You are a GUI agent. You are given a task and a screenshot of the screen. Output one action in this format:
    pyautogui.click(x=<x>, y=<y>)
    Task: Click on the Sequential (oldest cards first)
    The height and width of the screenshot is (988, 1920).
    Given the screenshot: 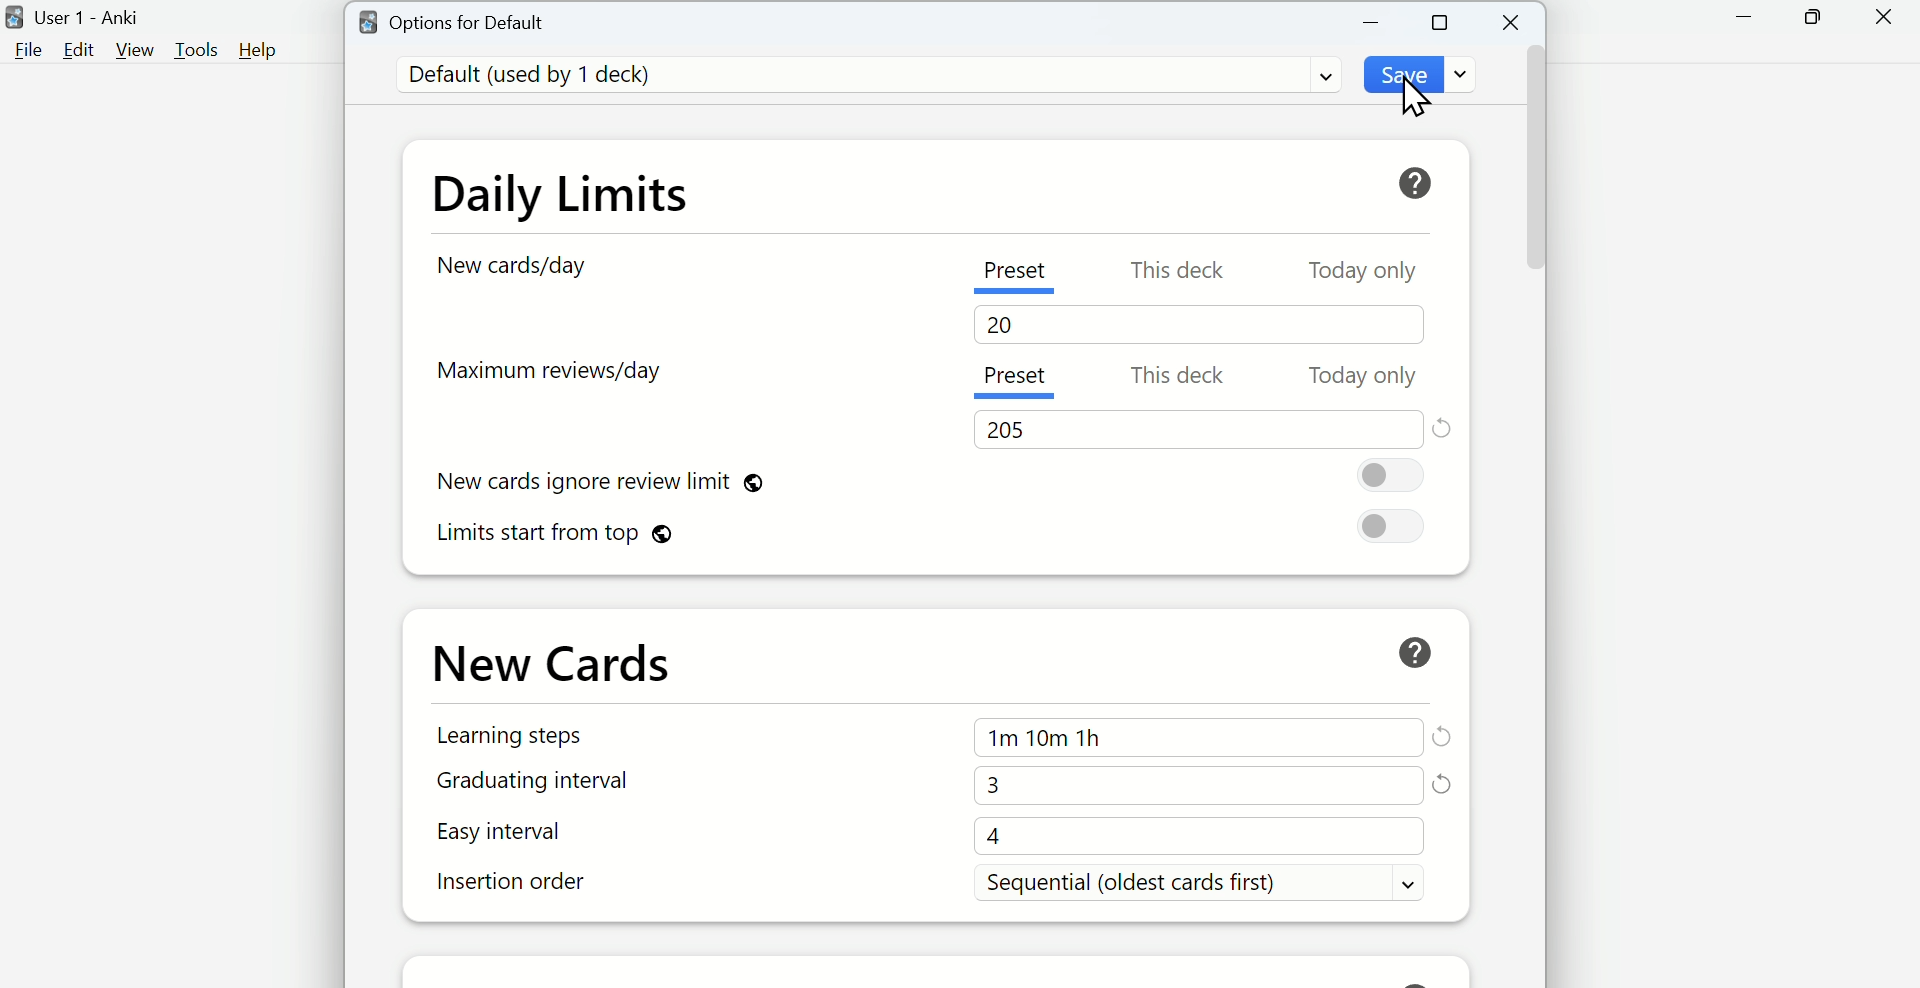 What is the action you would take?
    pyautogui.click(x=1201, y=885)
    